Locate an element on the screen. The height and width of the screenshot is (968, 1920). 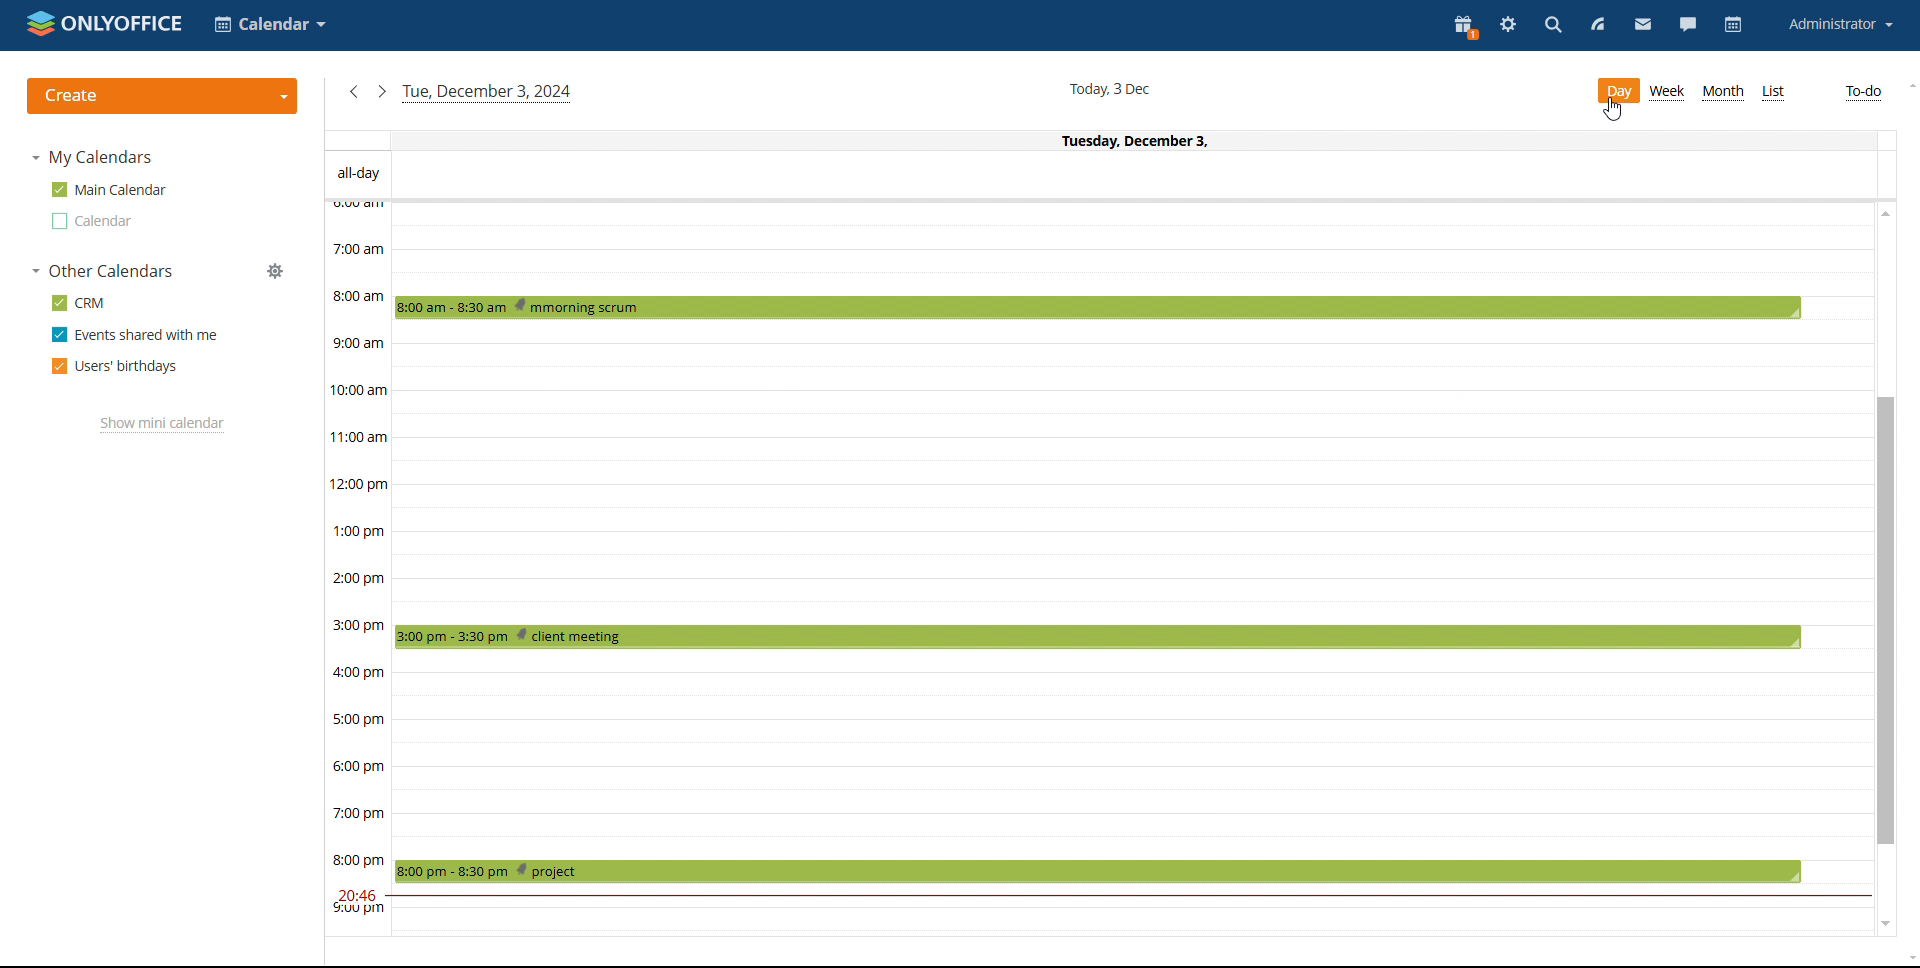
search is located at coordinates (1554, 26).